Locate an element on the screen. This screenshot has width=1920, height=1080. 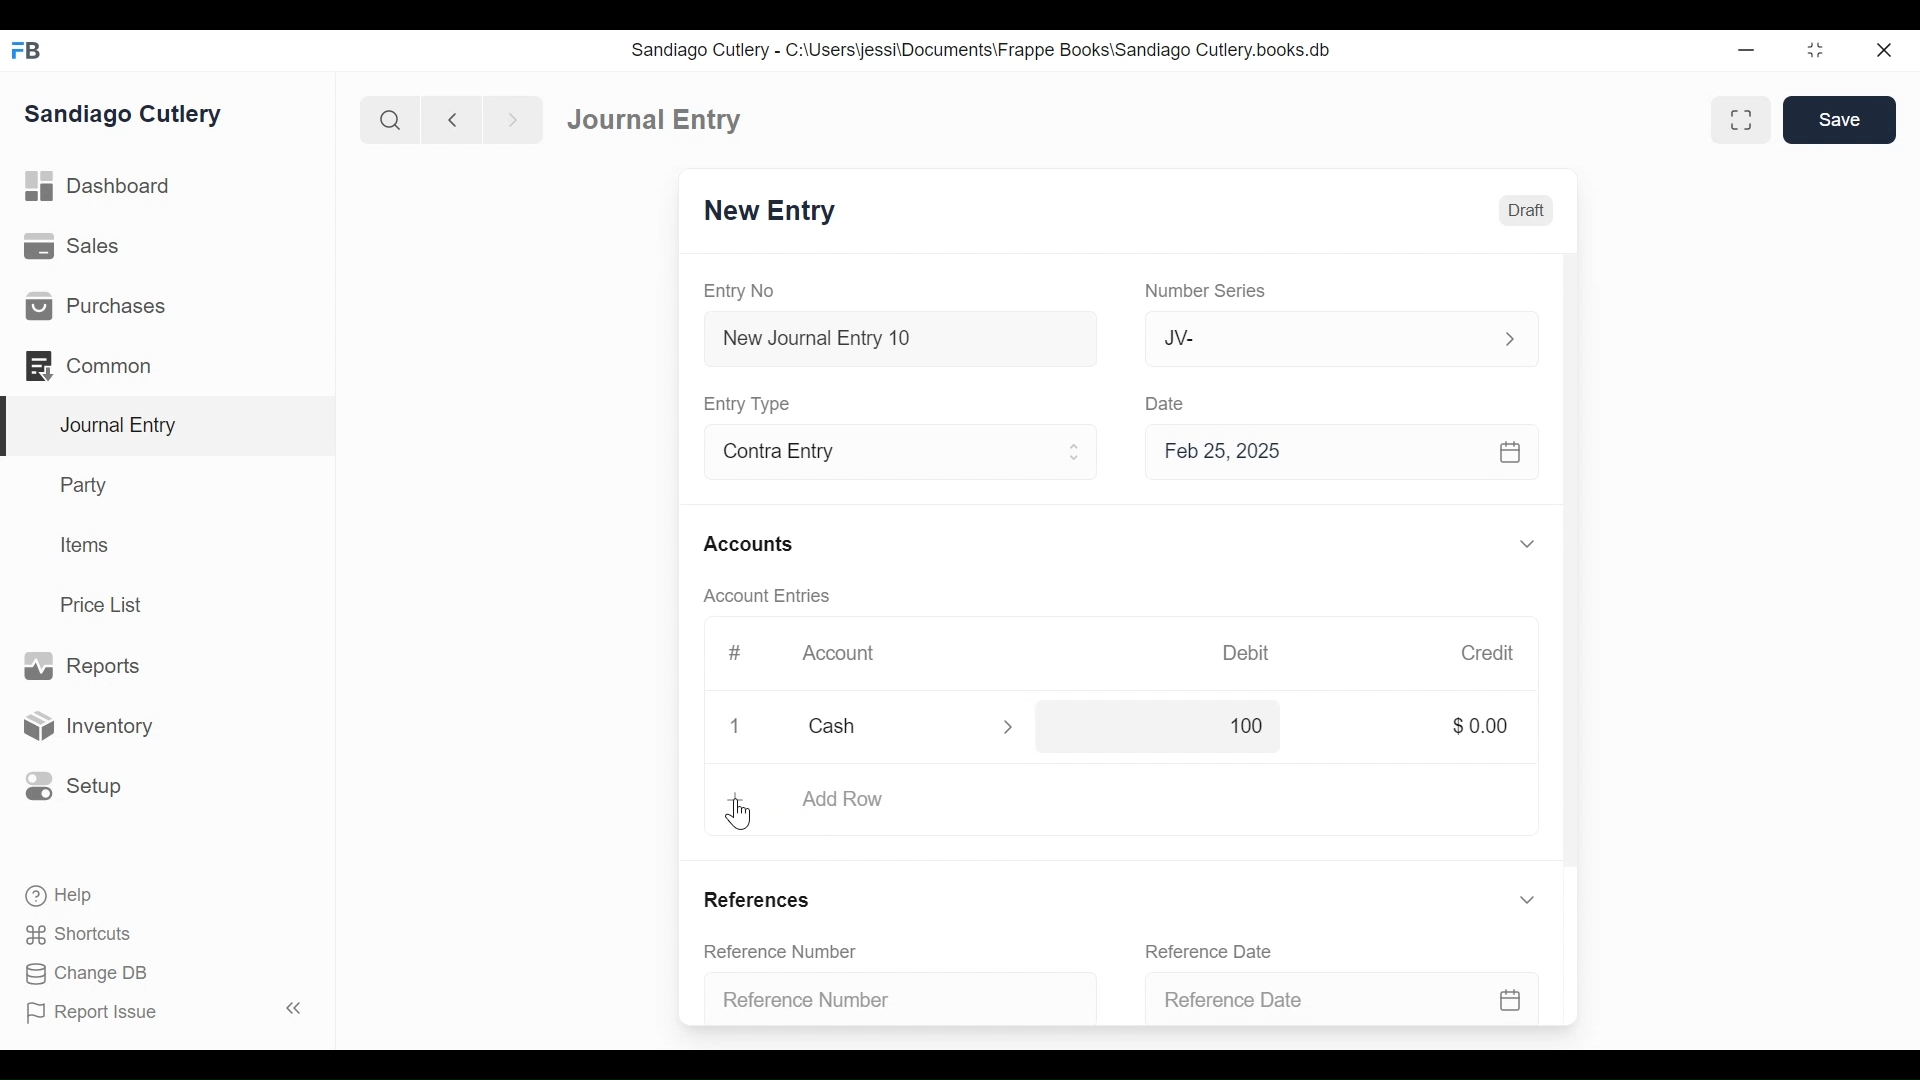
$0.00 is located at coordinates (1486, 726).